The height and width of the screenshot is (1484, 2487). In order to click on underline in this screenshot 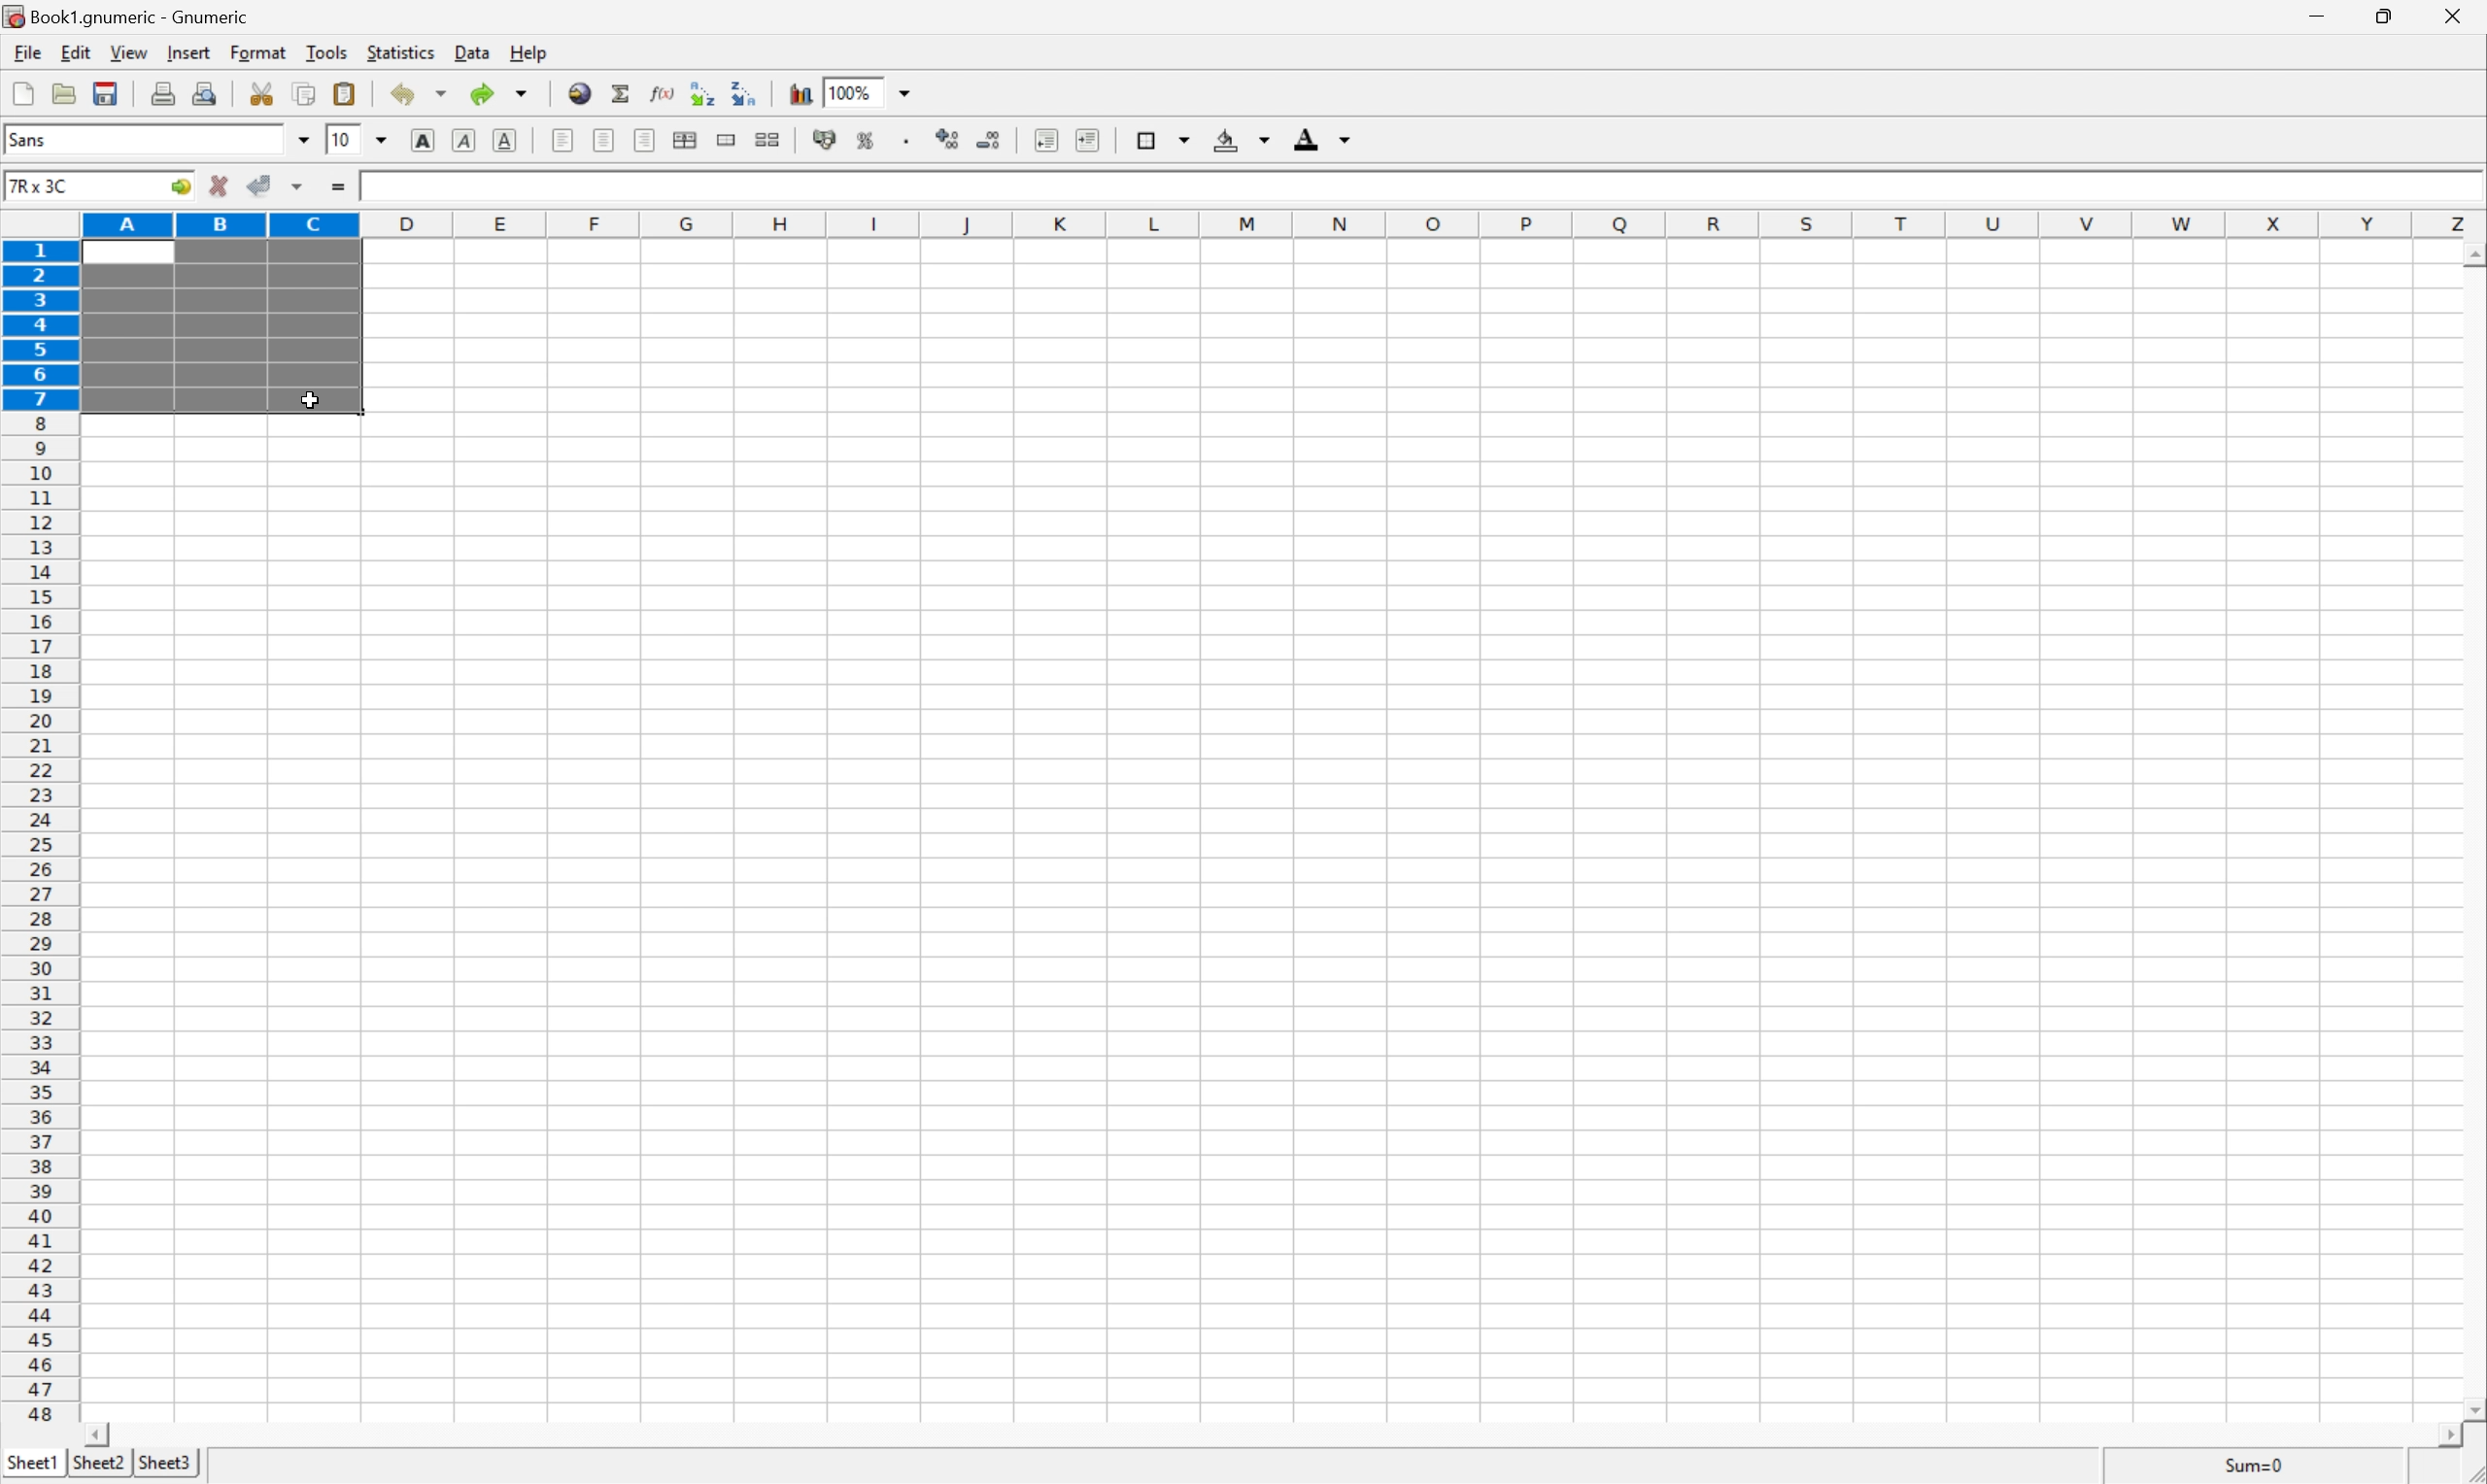, I will do `click(507, 138)`.